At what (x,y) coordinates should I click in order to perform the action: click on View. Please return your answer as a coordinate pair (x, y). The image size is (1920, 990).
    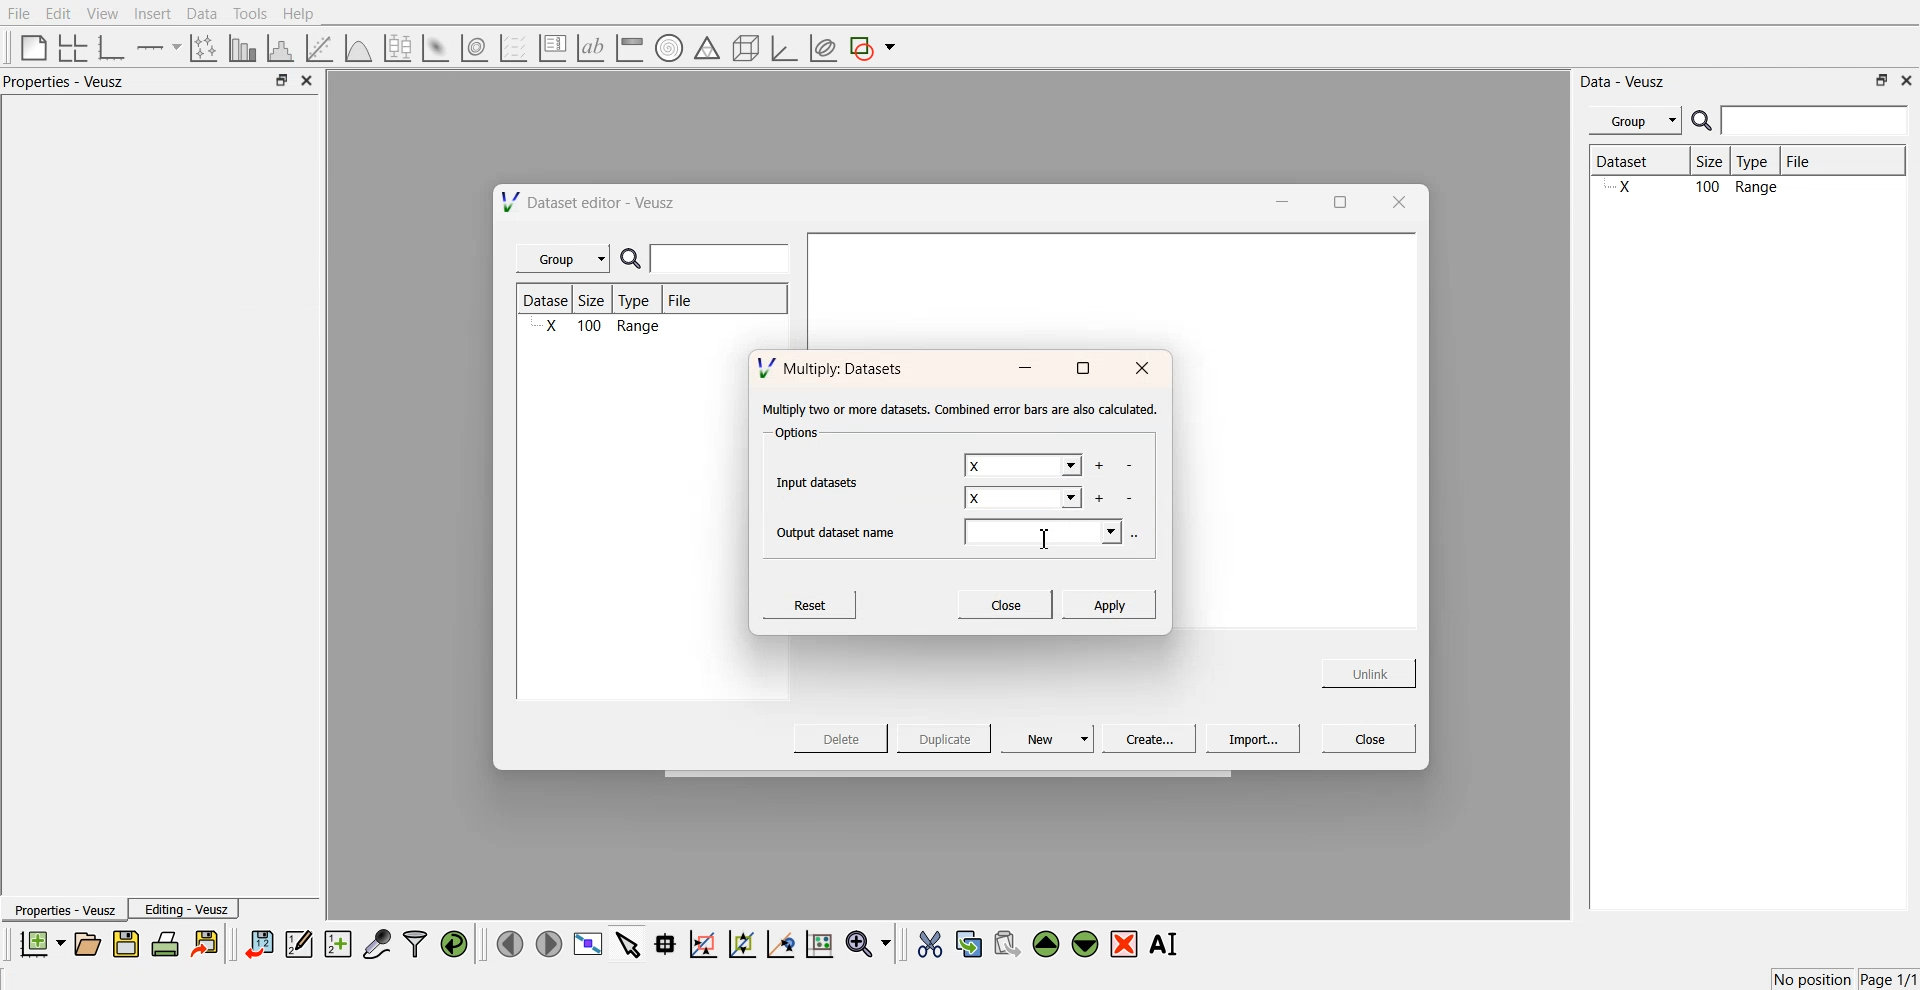
    Looking at the image, I should click on (101, 14).